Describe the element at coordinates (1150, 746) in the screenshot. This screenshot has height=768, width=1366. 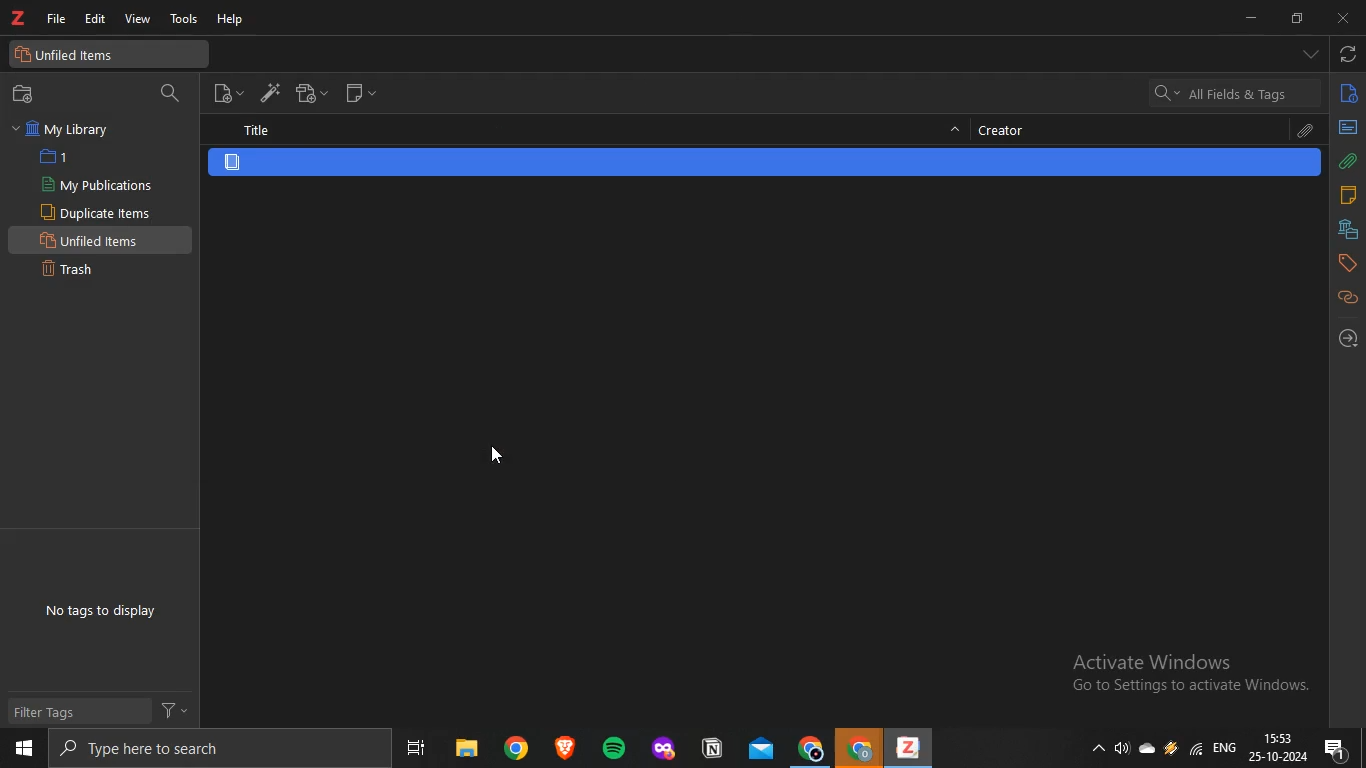
I see `cloud` at that location.